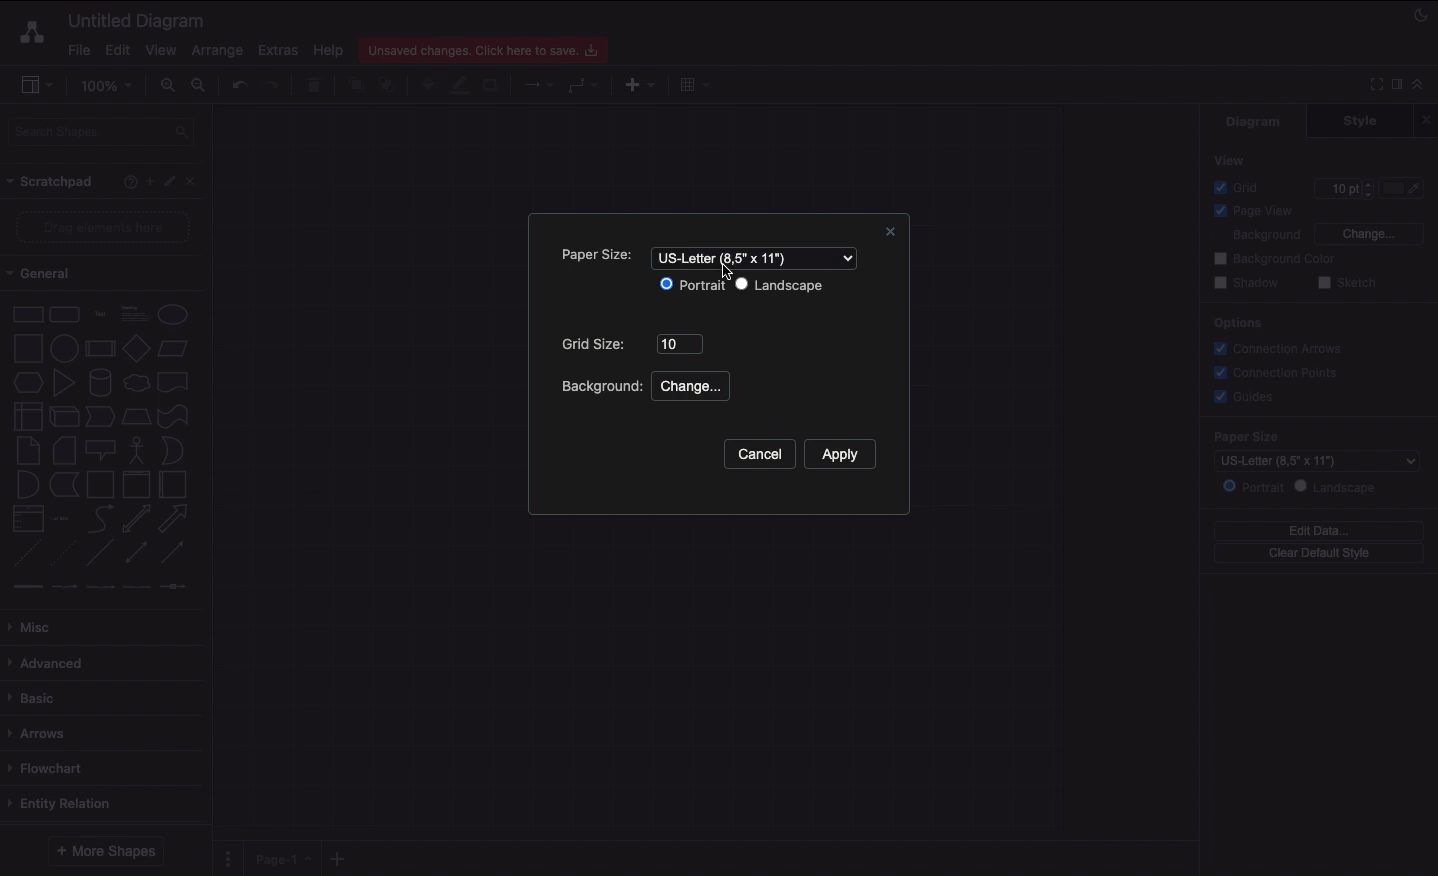 The image size is (1438, 876). Describe the element at coordinates (100, 315) in the screenshot. I see `Text` at that location.